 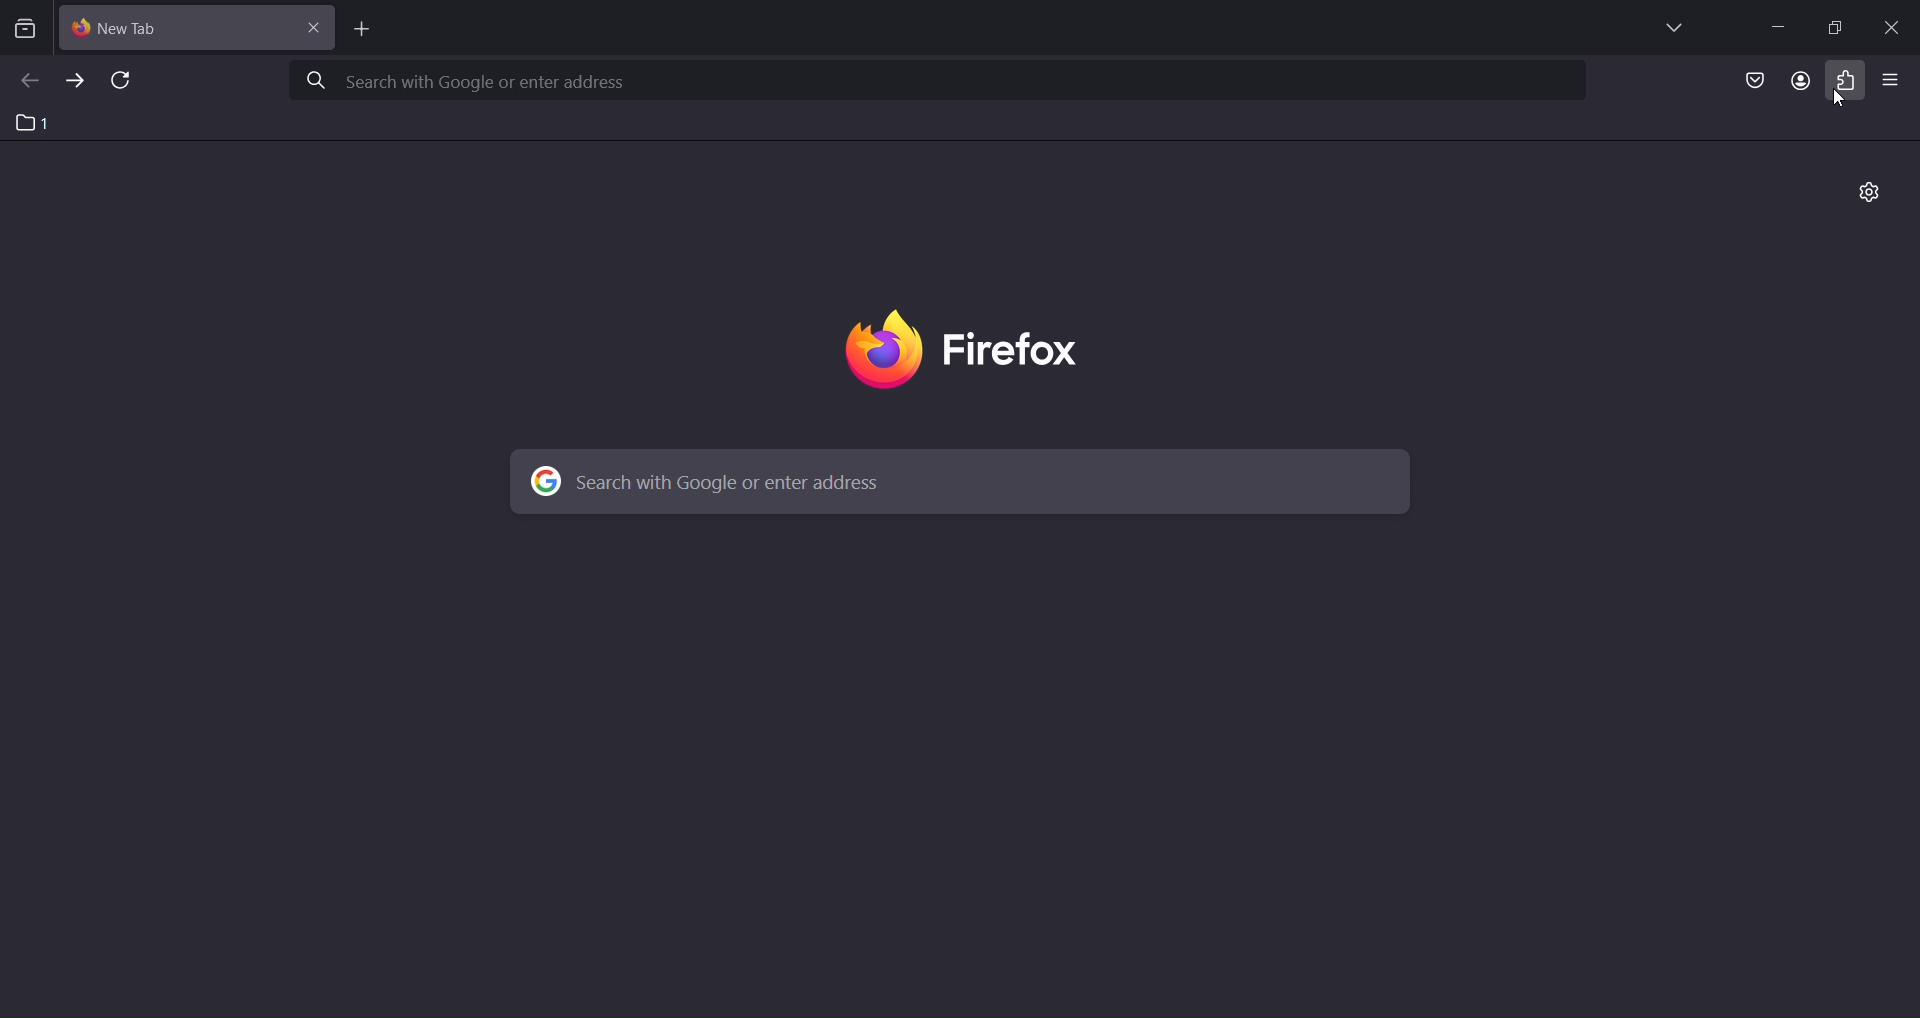 I want to click on reload page, so click(x=127, y=81).